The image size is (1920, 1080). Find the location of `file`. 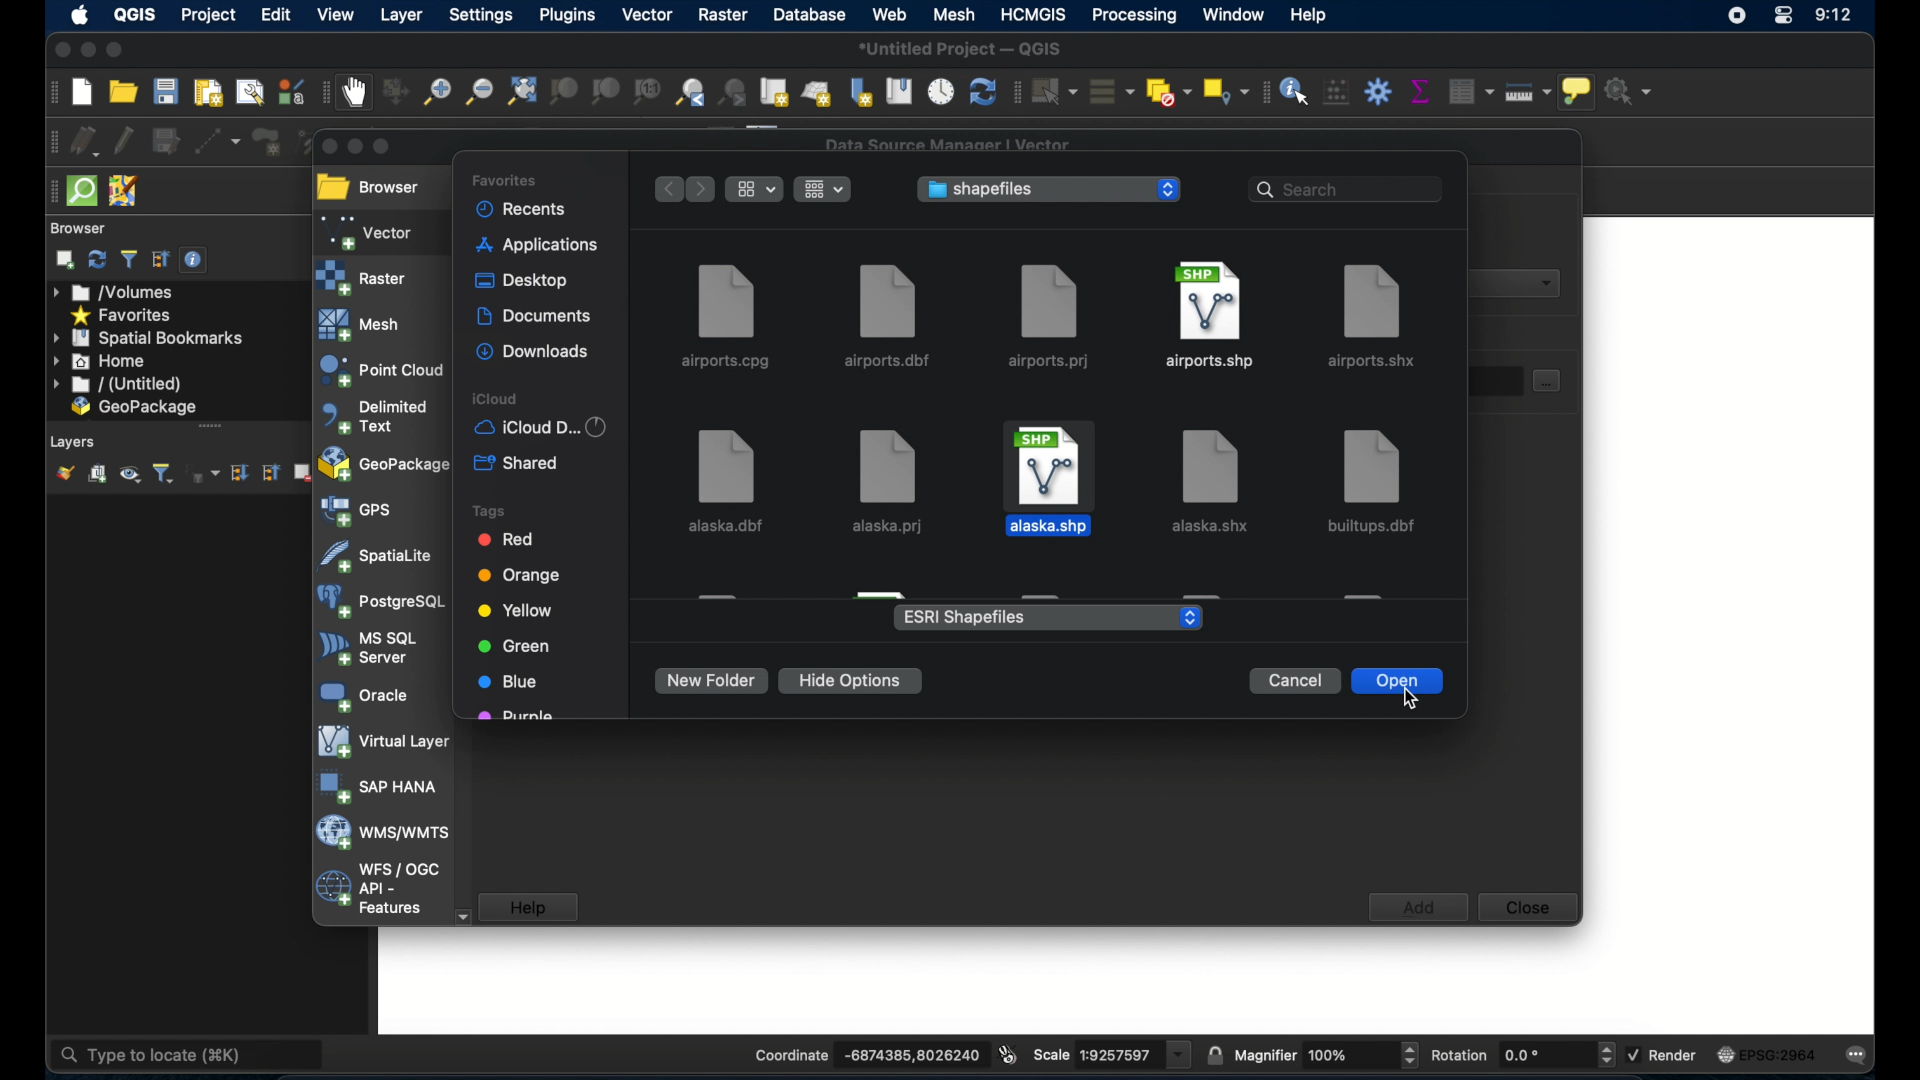

file is located at coordinates (1371, 482).